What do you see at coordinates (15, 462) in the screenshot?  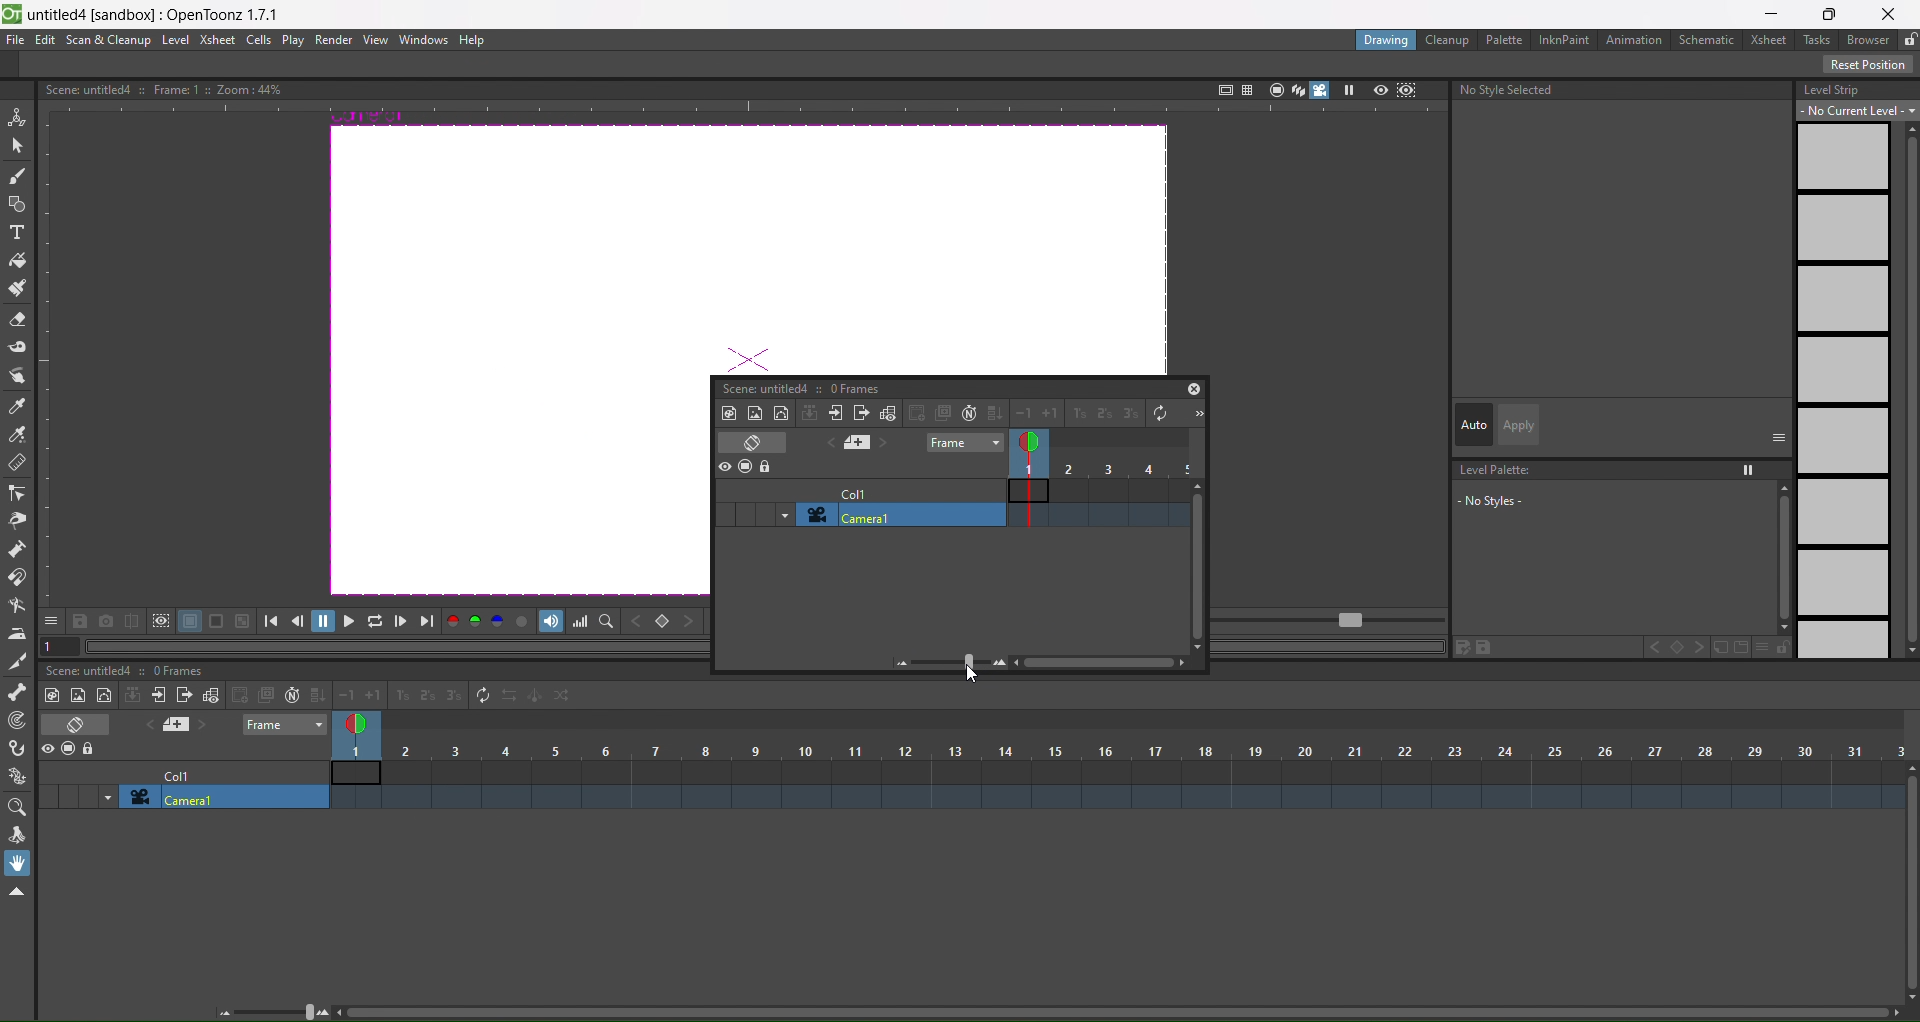 I see `ruler tool` at bounding box center [15, 462].